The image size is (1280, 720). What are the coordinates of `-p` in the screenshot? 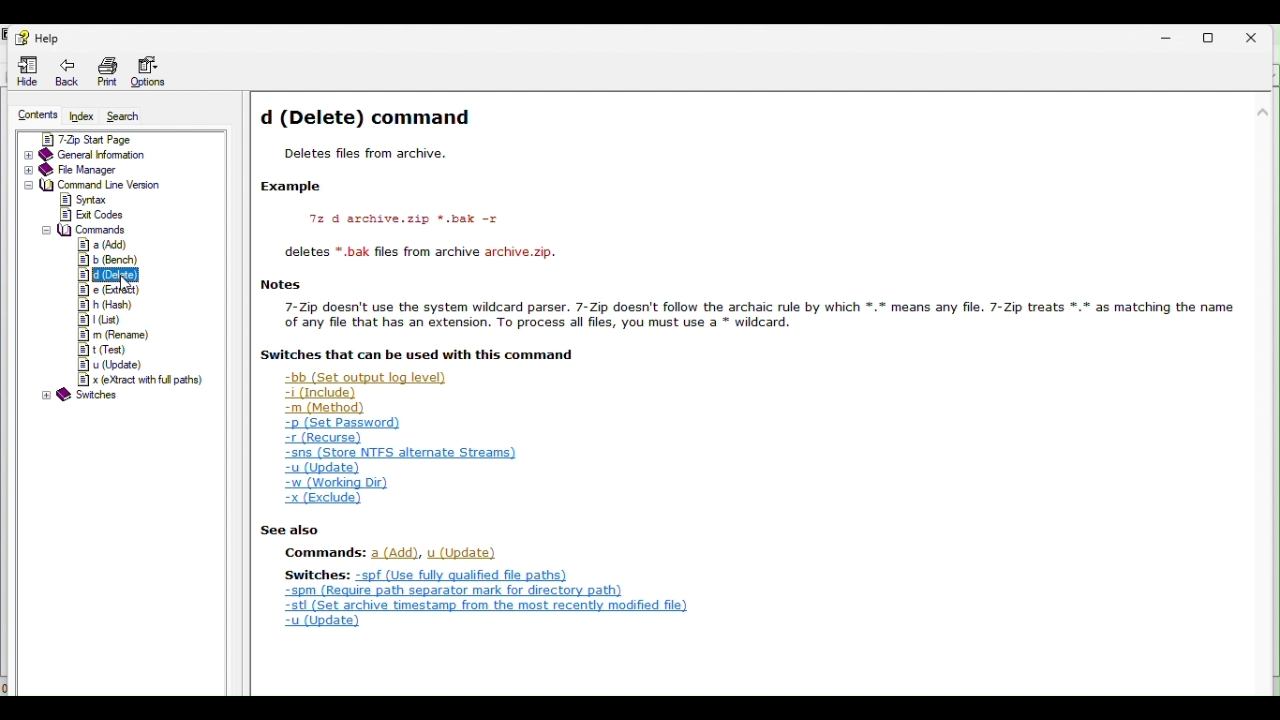 It's located at (345, 422).